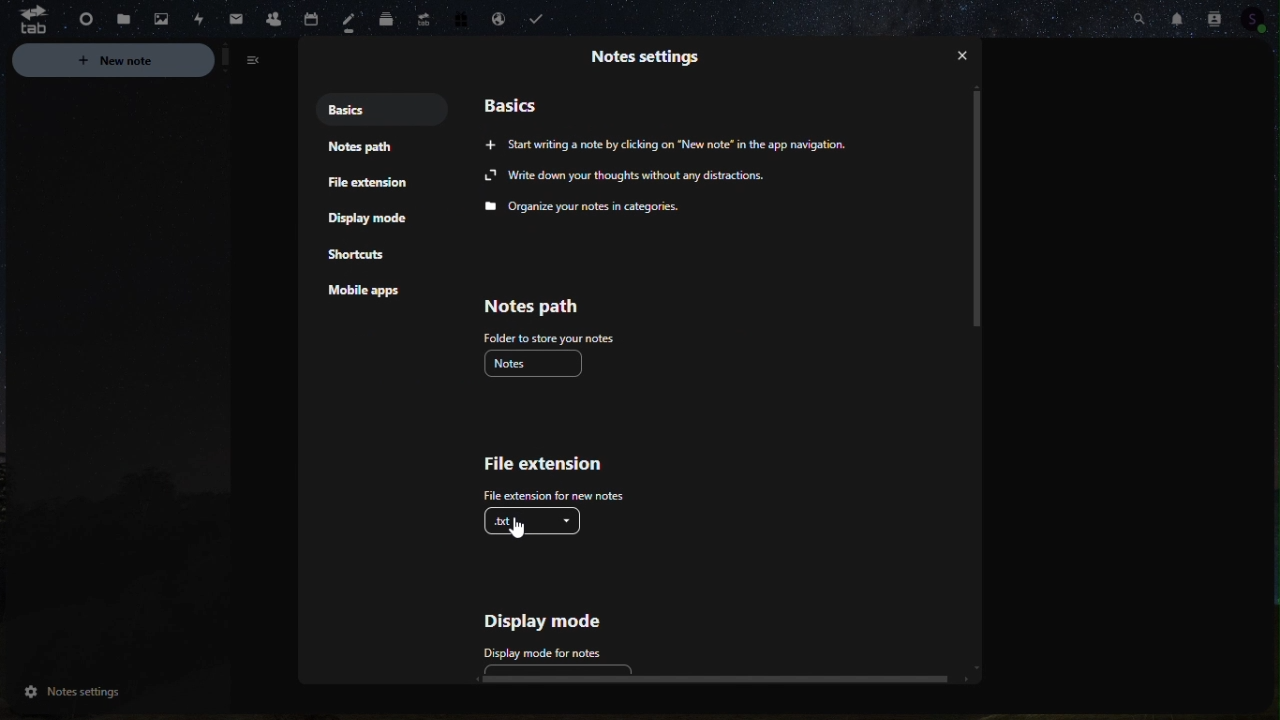 The image size is (1280, 720). Describe the element at coordinates (585, 208) in the screenshot. I see `Organize your notes in categories.` at that location.